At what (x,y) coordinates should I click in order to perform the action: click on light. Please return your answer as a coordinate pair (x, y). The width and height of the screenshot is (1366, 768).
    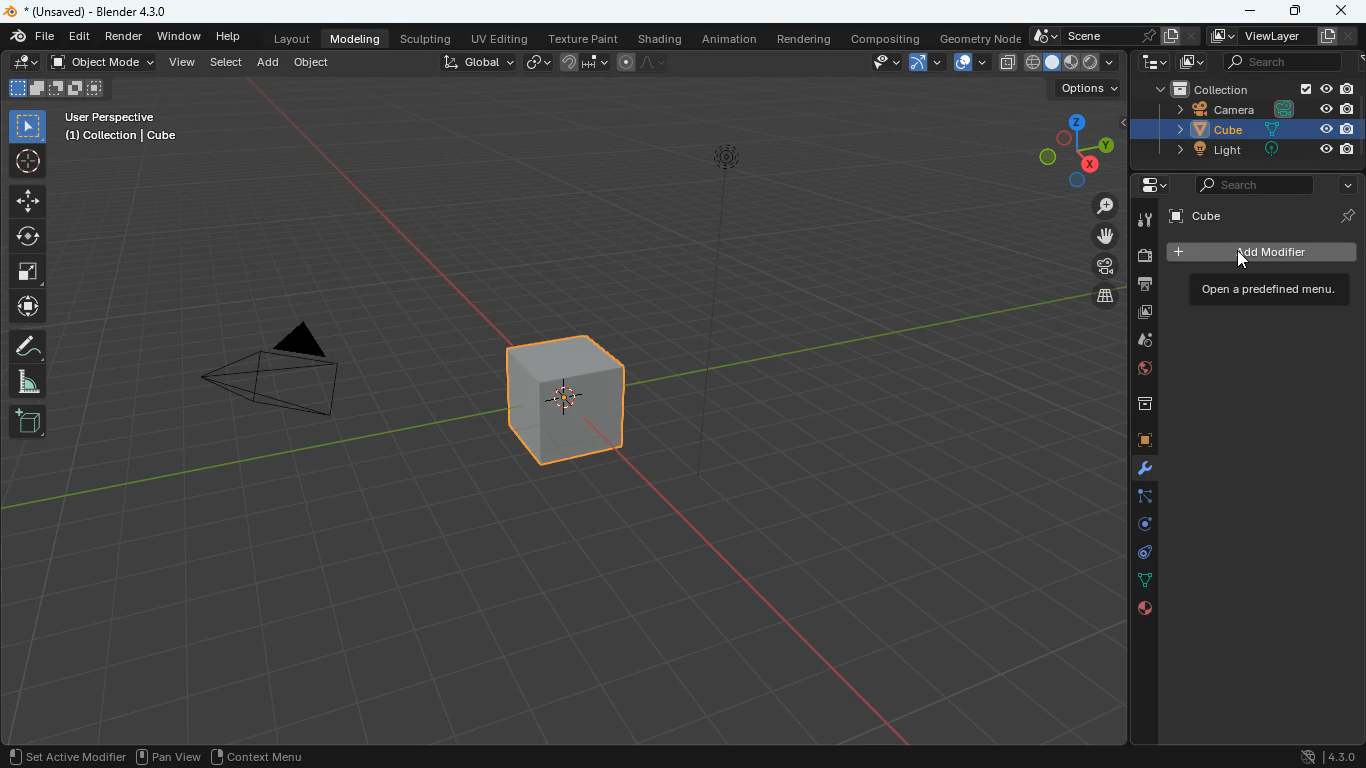
    Looking at the image, I should click on (722, 312).